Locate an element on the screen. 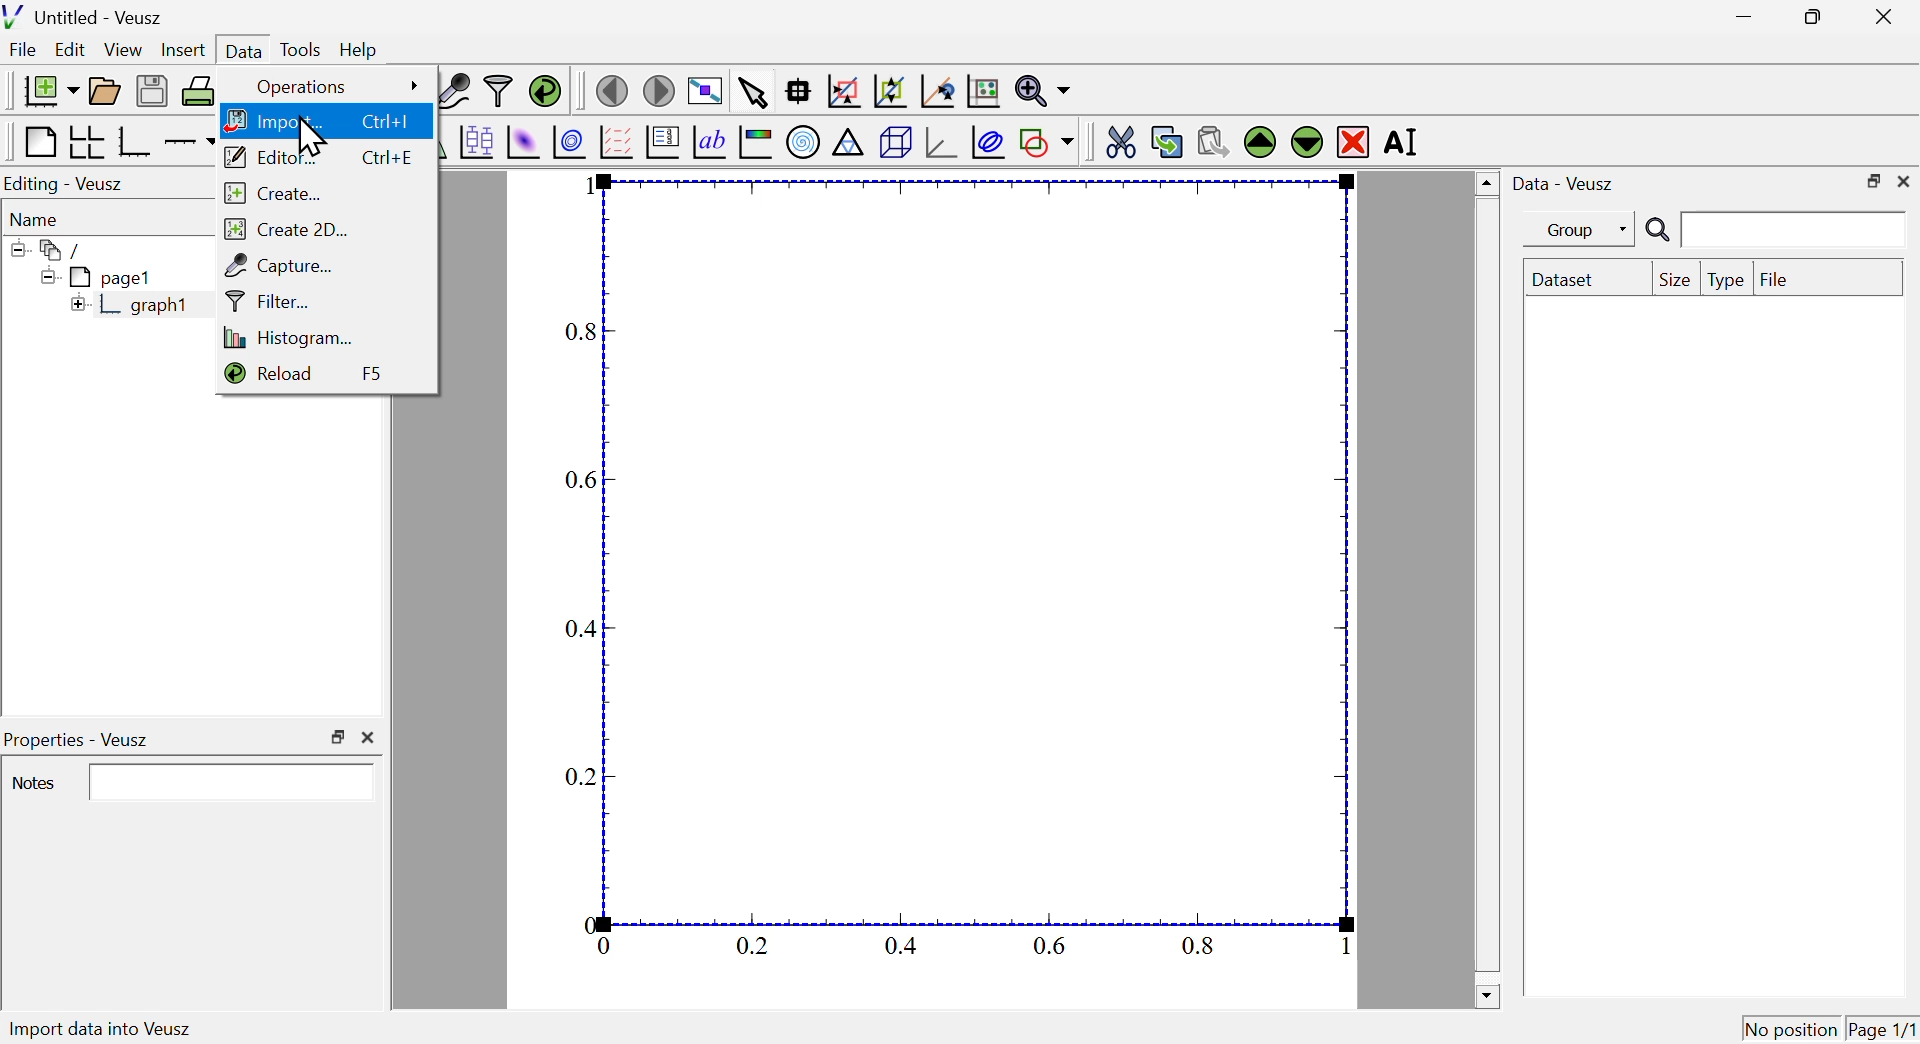 The image size is (1920, 1044). cursor is located at coordinates (311, 137).